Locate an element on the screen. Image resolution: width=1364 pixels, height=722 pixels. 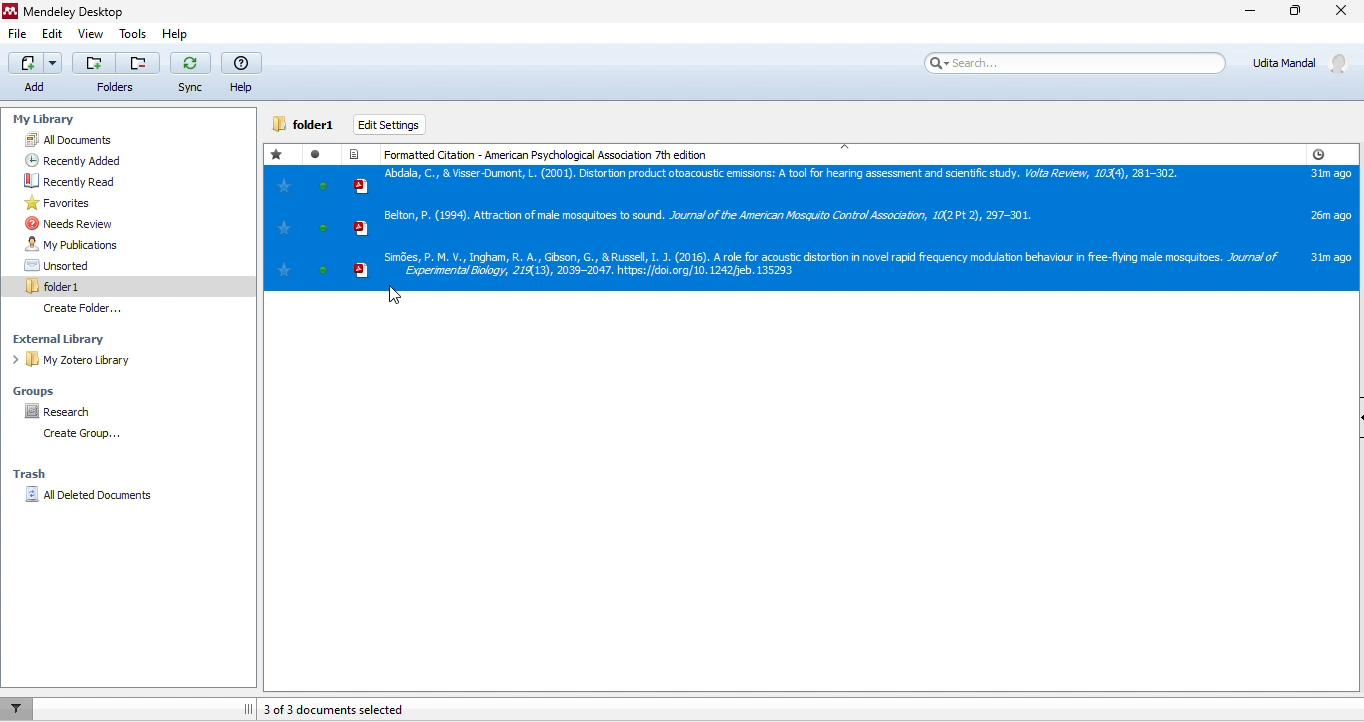
create folder is located at coordinates (78, 435).